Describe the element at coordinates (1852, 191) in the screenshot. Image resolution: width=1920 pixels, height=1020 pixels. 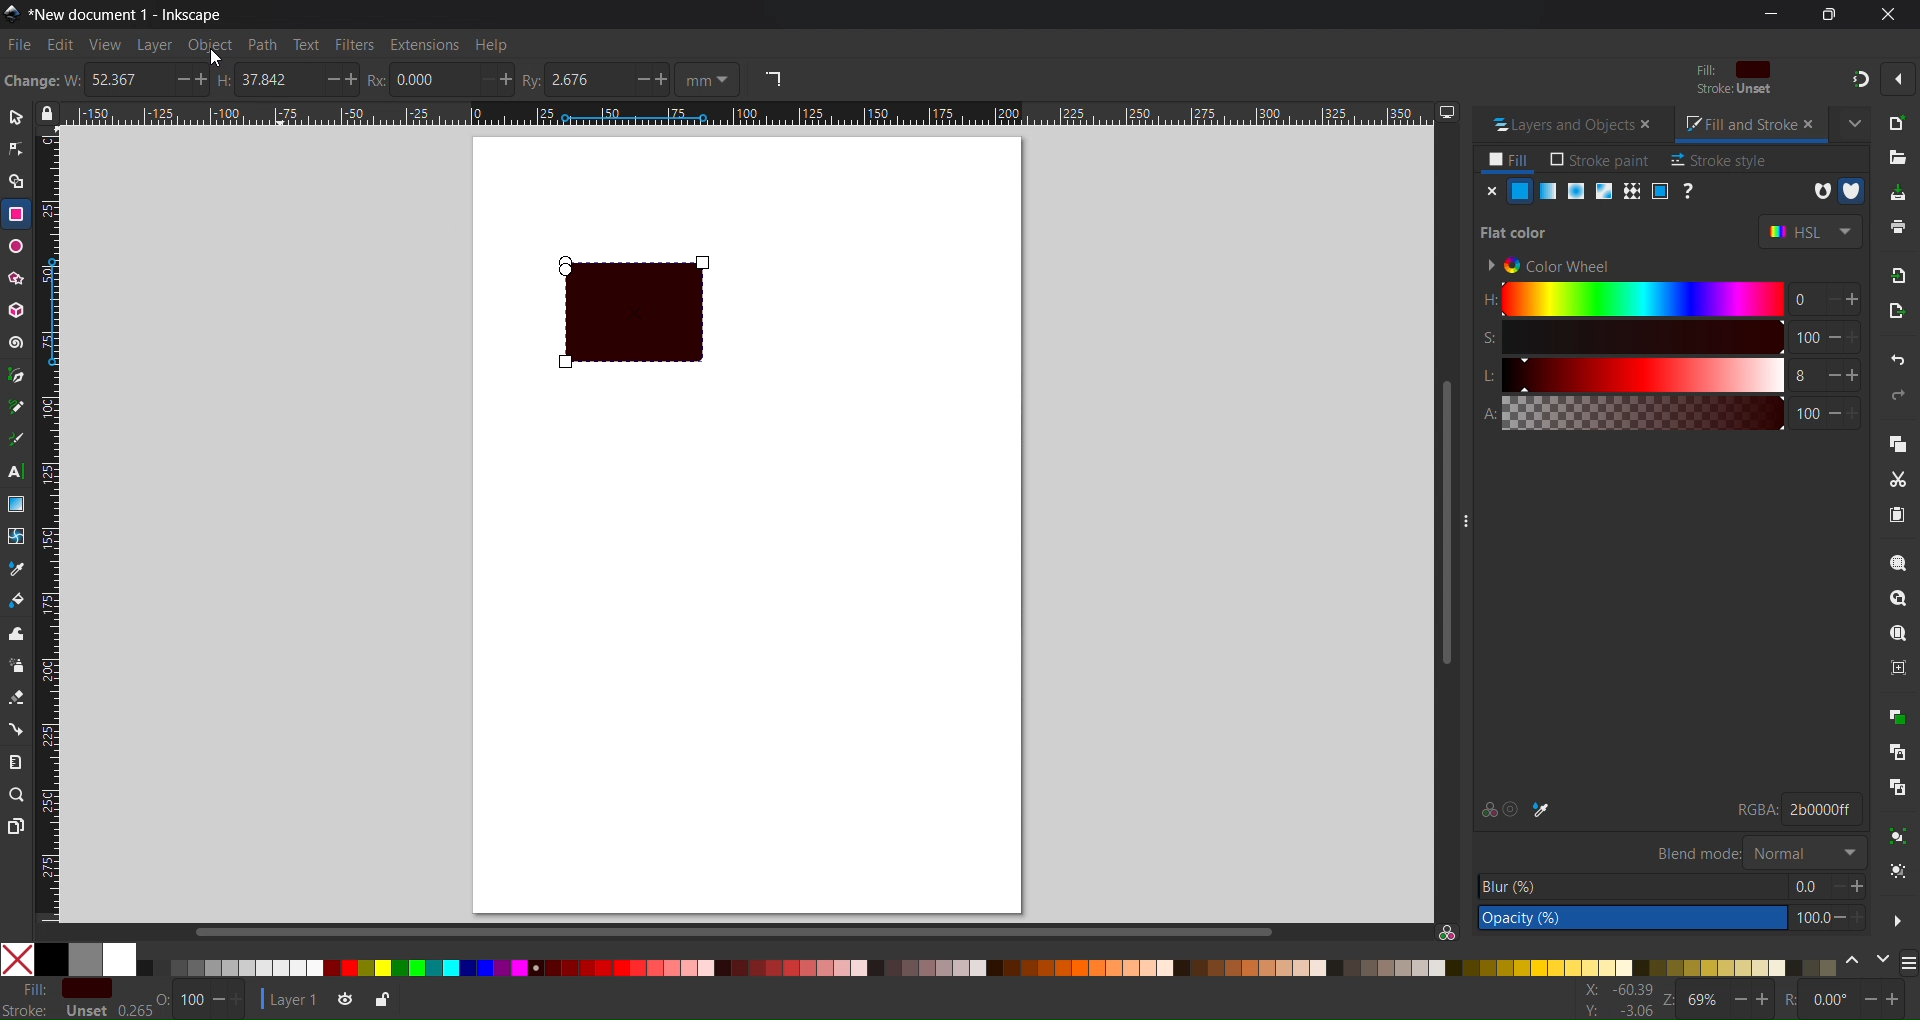
I see `non zero` at that location.